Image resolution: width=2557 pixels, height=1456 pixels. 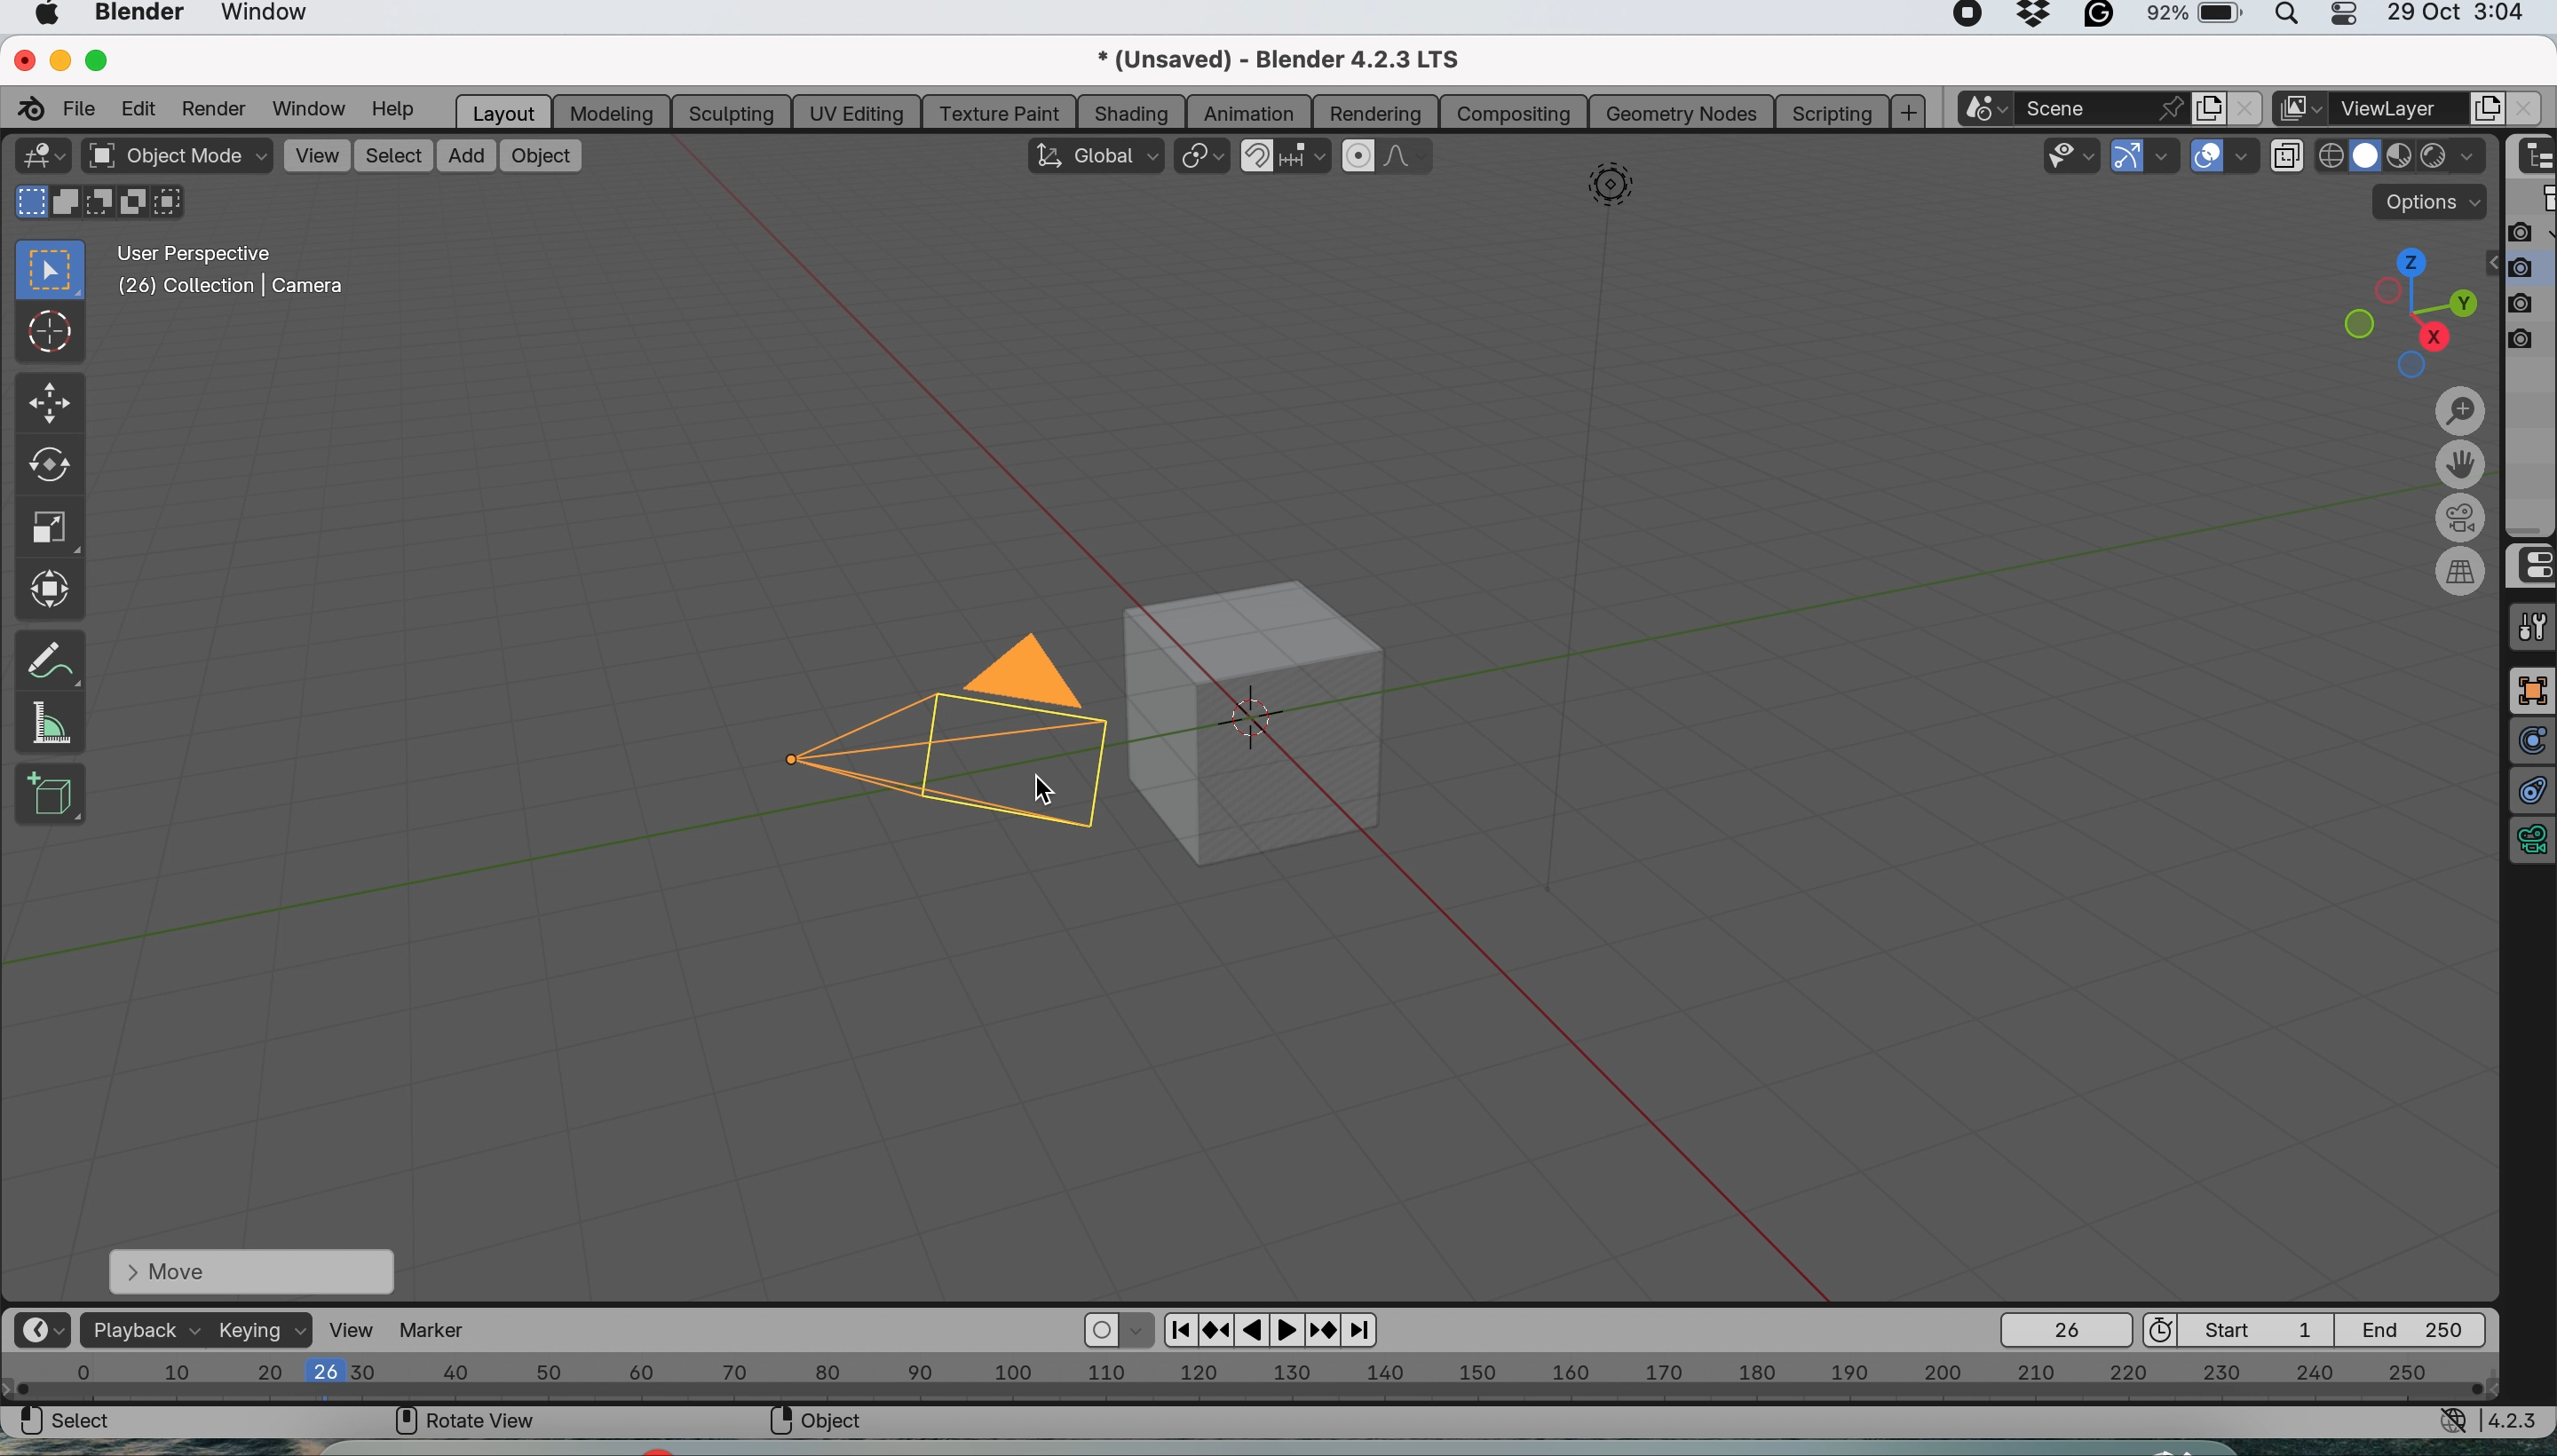 I want to click on move, so click(x=47, y=404).